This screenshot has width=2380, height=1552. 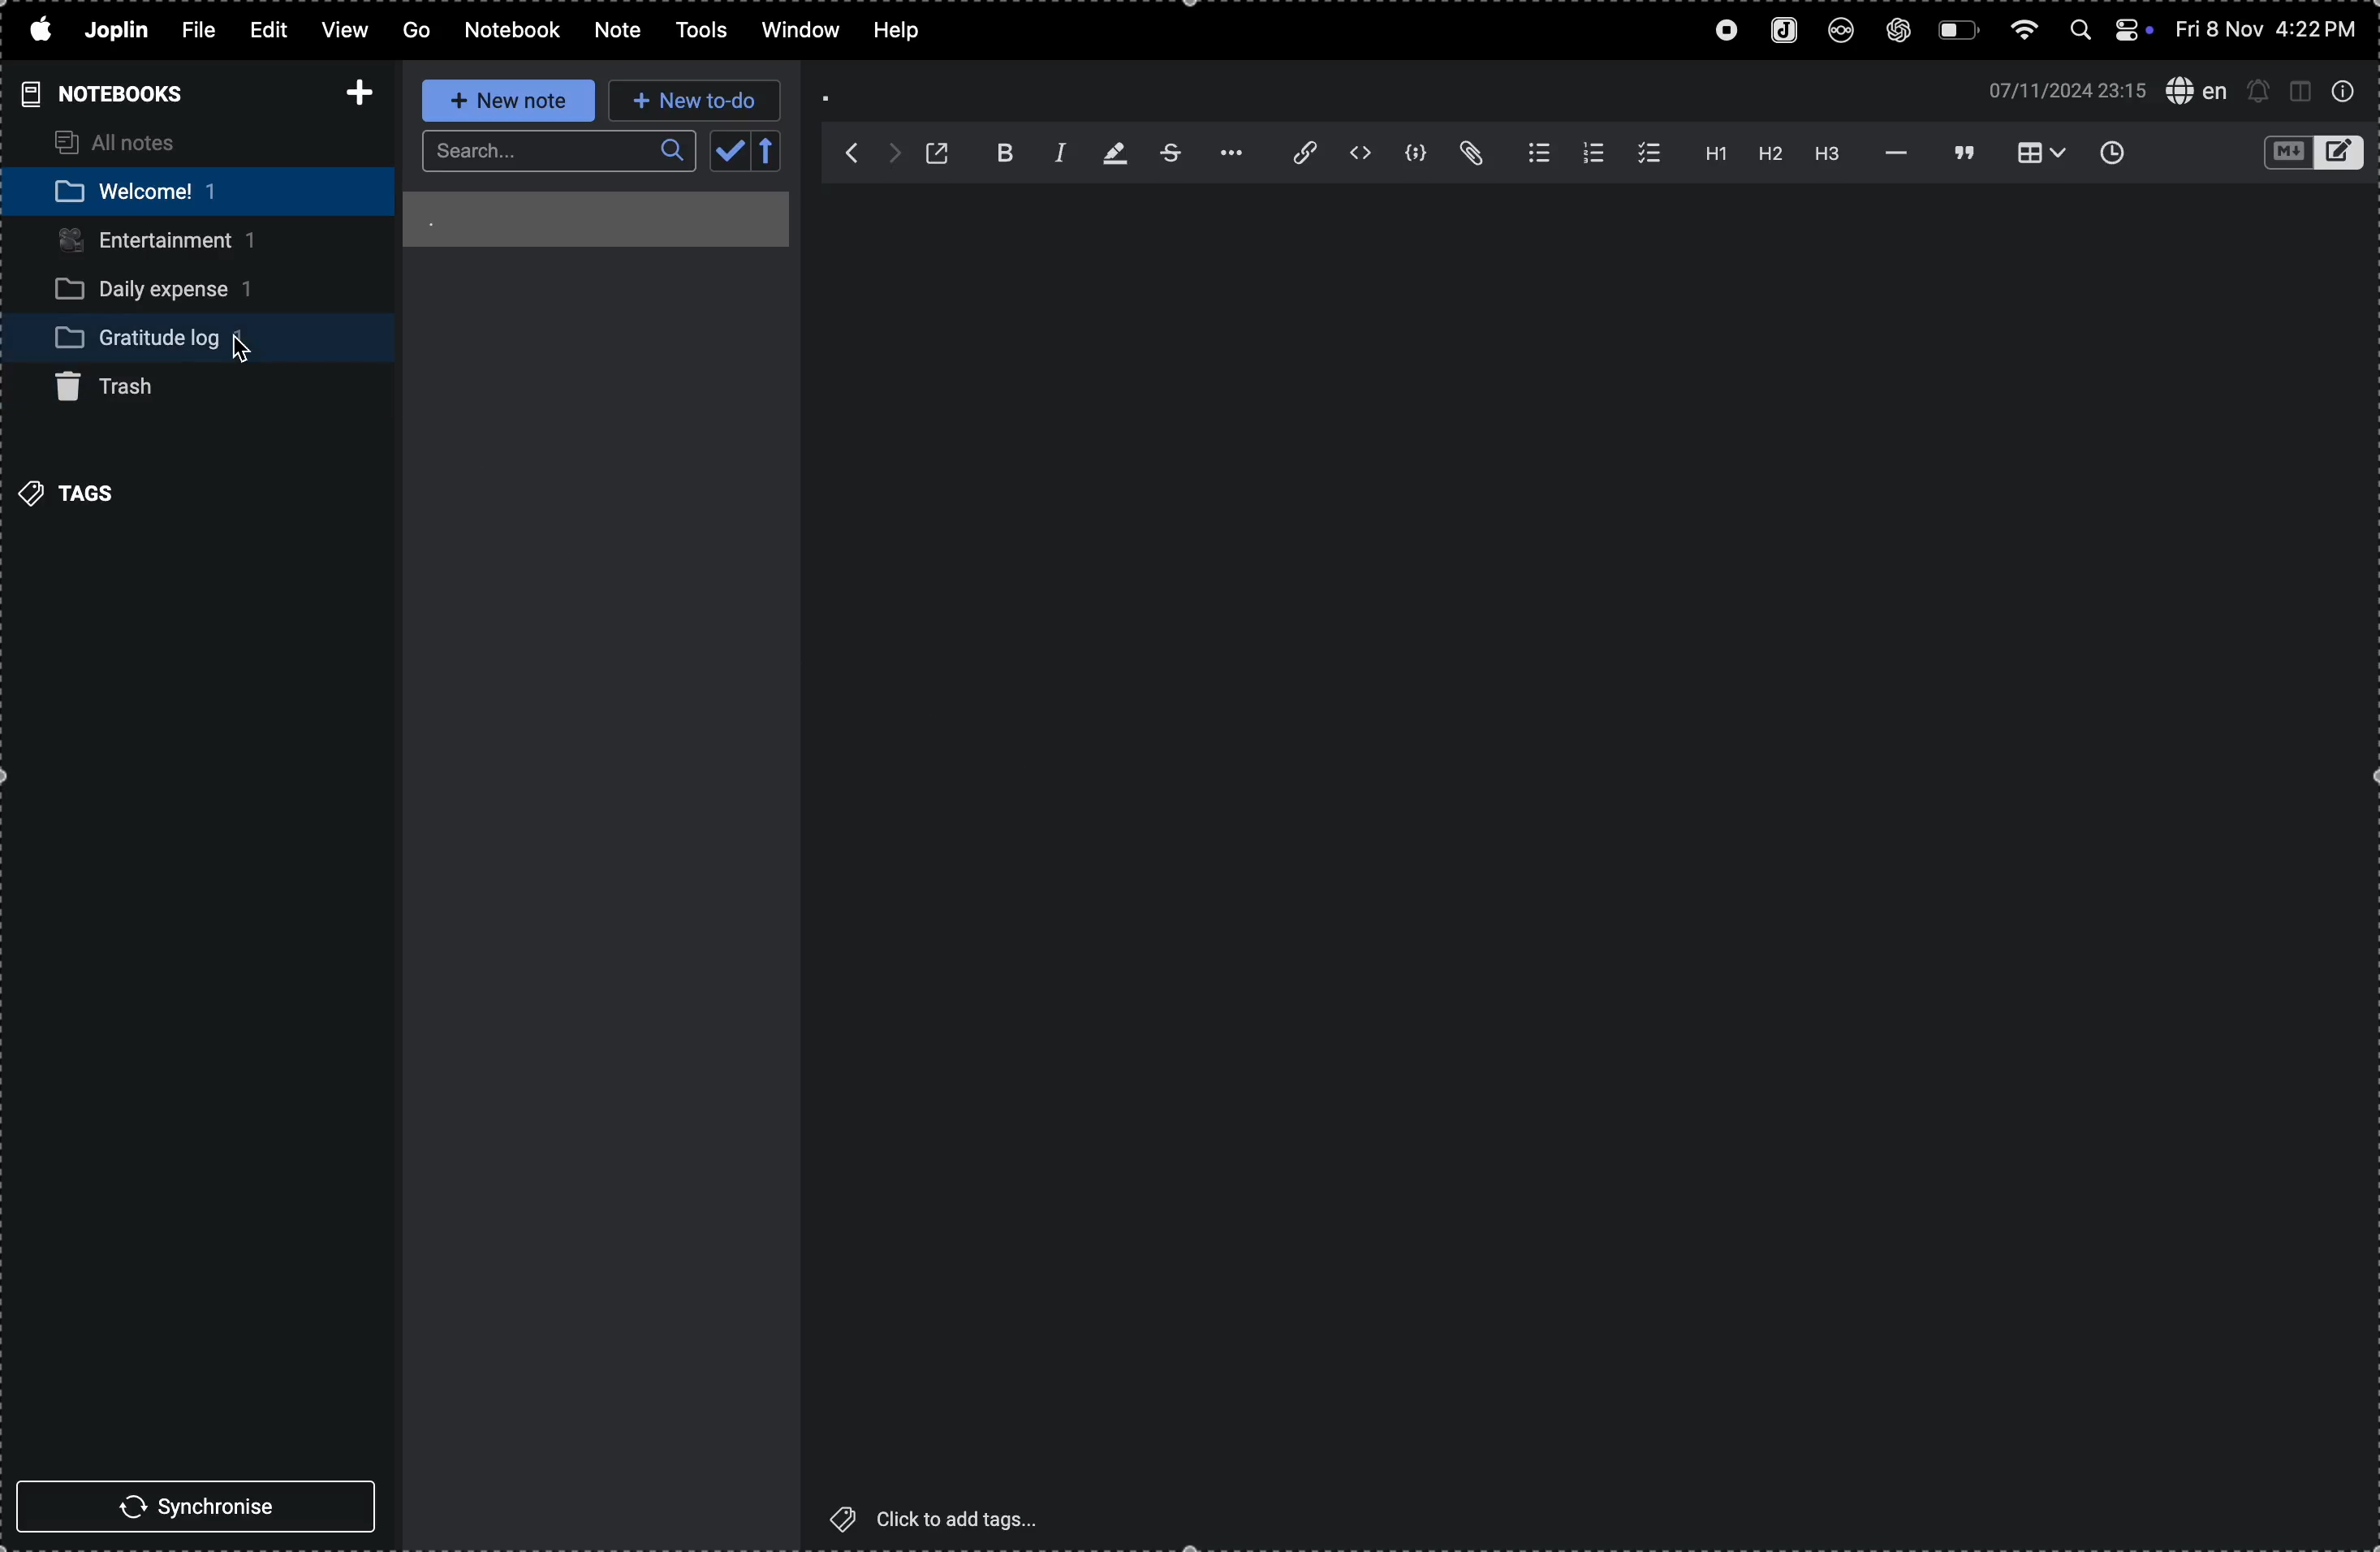 What do you see at coordinates (1902, 30) in the screenshot?
I see `chatgpt` at bounding box center [1902, 30].